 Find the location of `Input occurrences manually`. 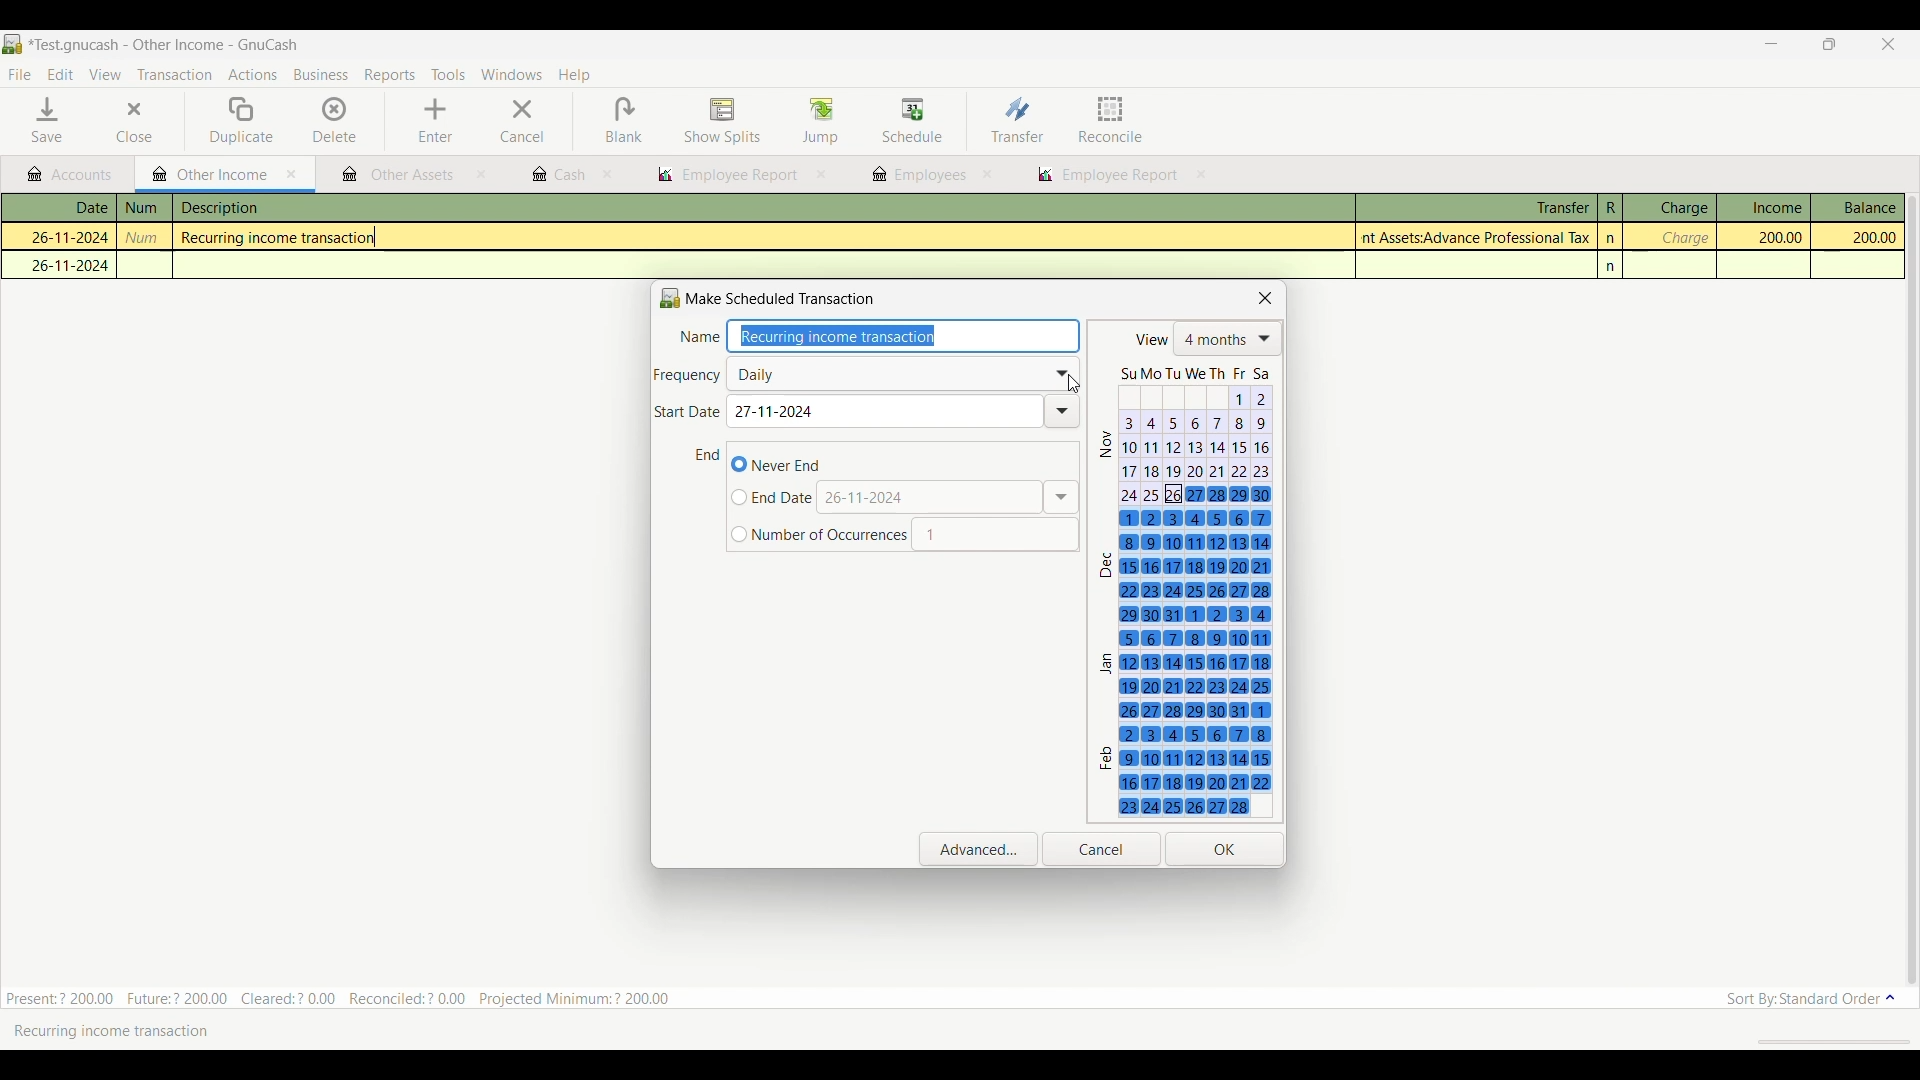

Input occurrences manually is located at coordinates (995, 534).